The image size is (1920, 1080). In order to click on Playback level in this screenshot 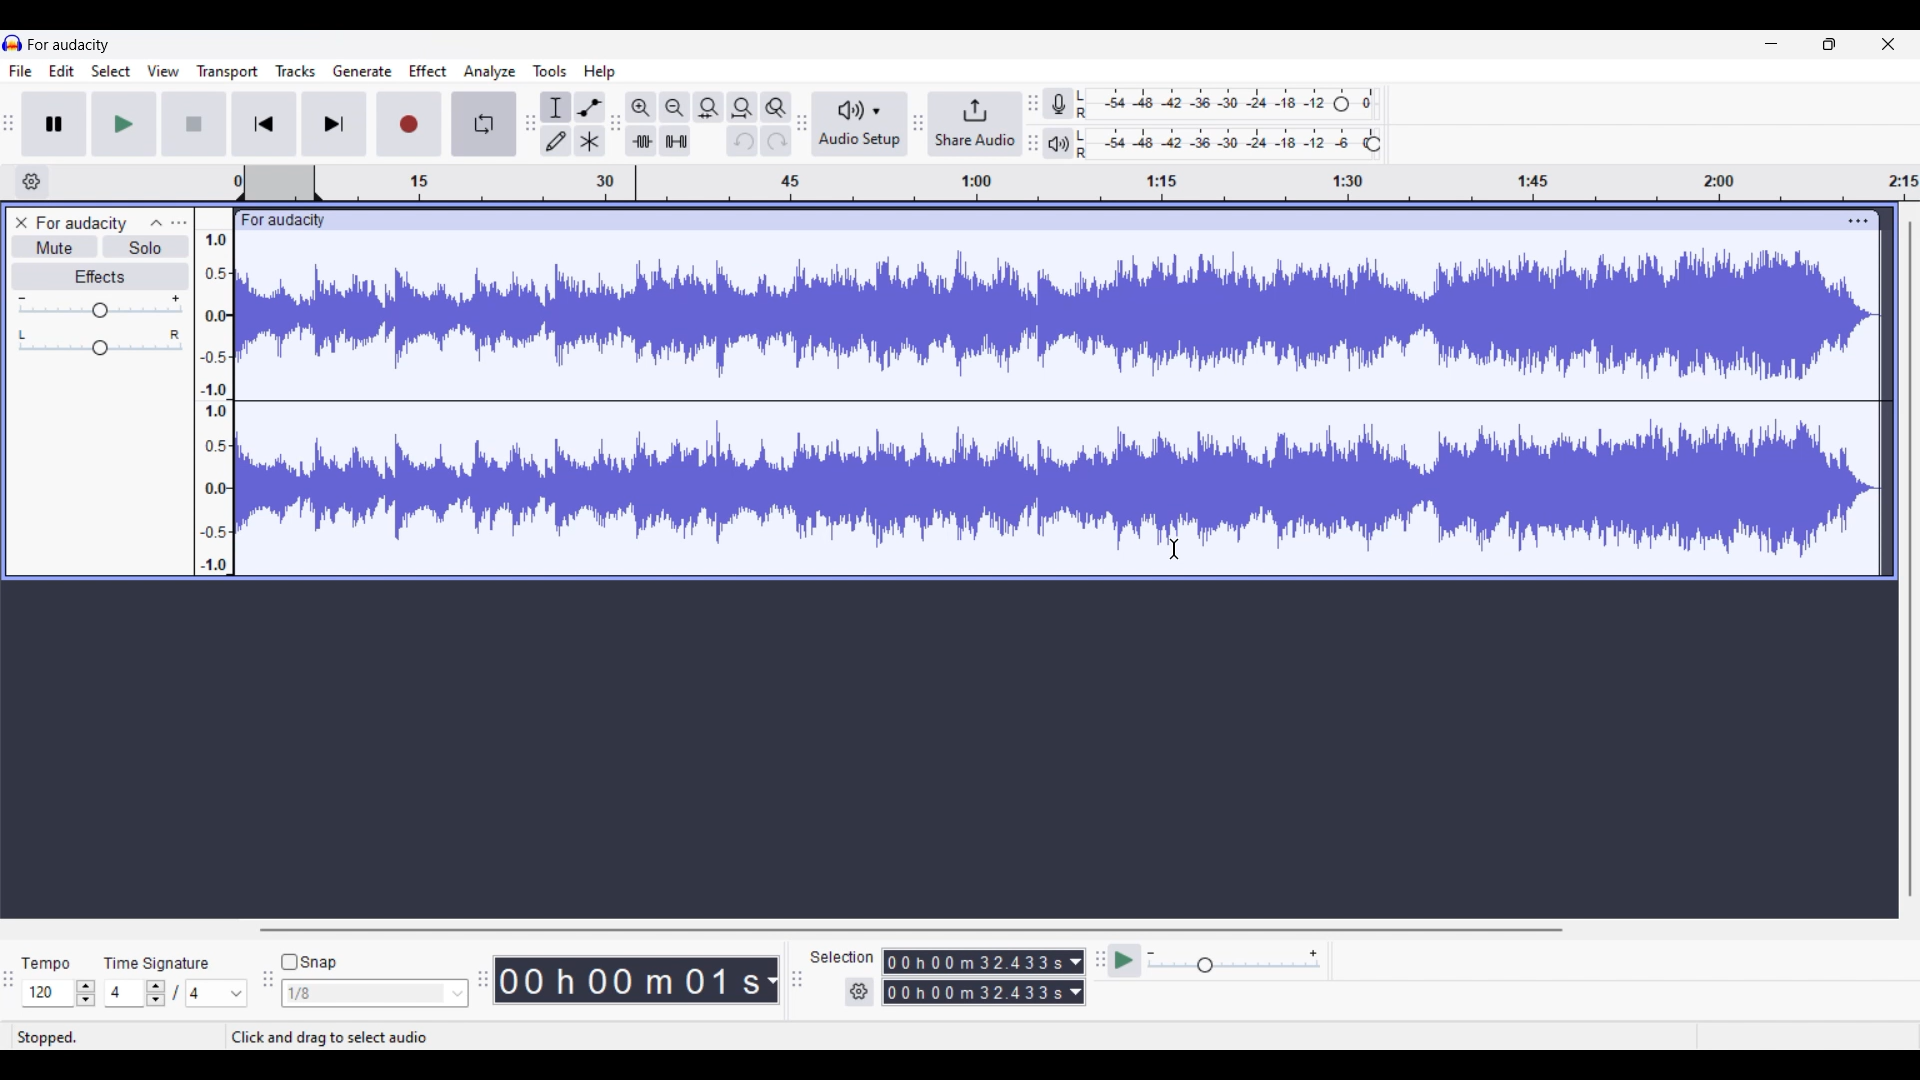, I will do `click(1219, 144)`.